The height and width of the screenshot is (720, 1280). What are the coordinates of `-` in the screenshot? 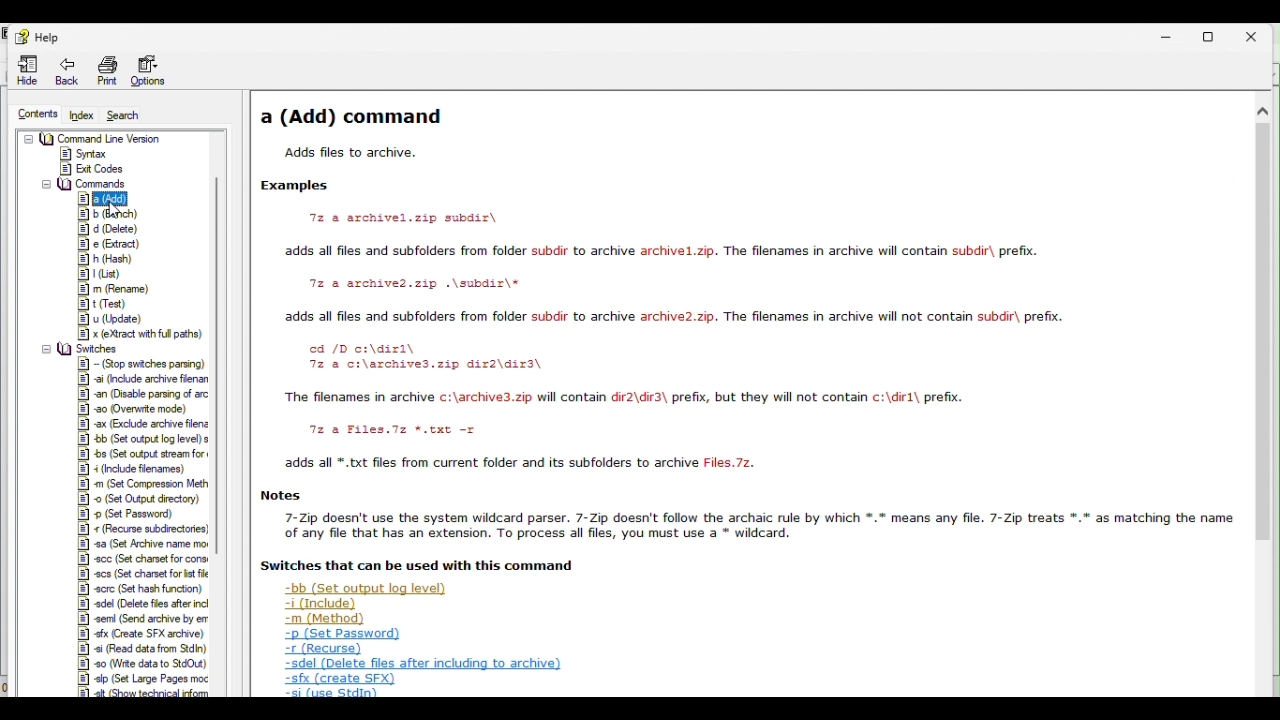 It's located at (143, 364).